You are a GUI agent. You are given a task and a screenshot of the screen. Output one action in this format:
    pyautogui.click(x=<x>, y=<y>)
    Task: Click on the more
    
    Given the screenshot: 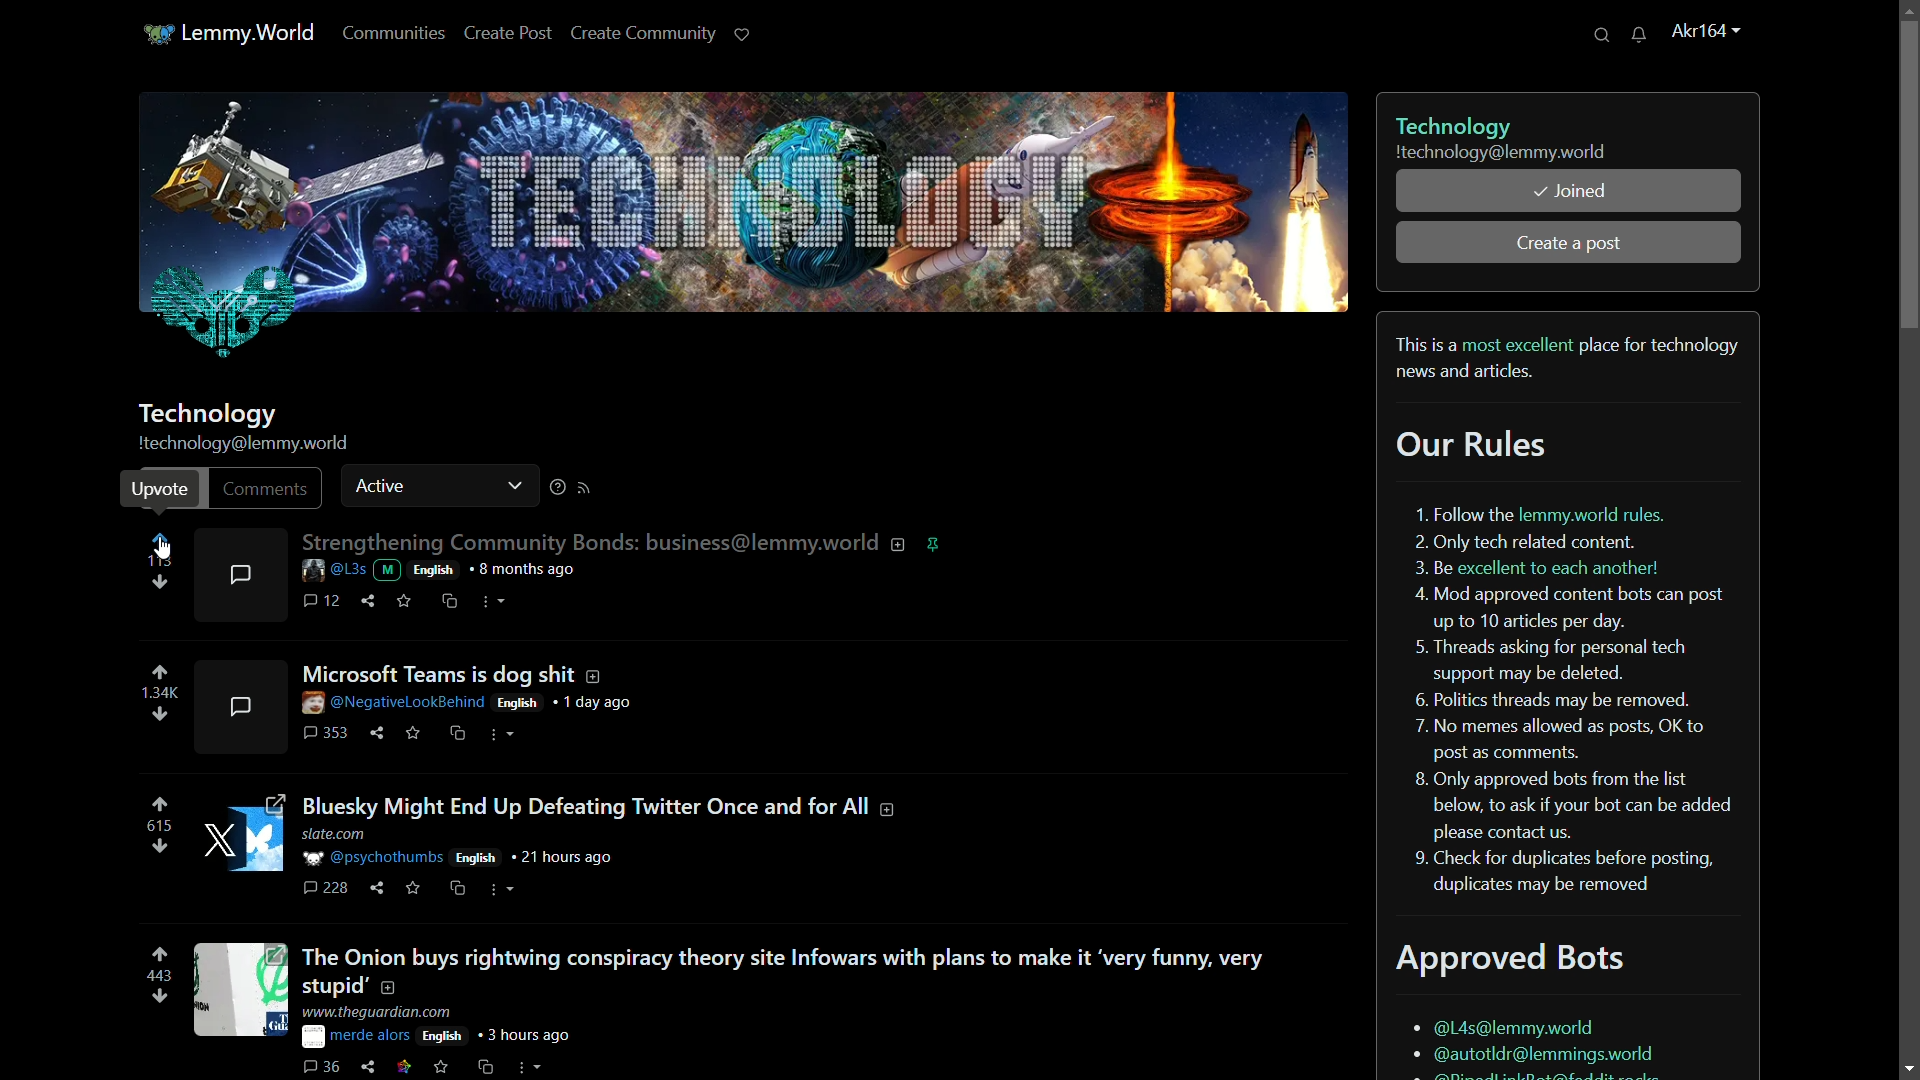 What is the action you would take?
    pyautogui.click(x=497, y=734)
    